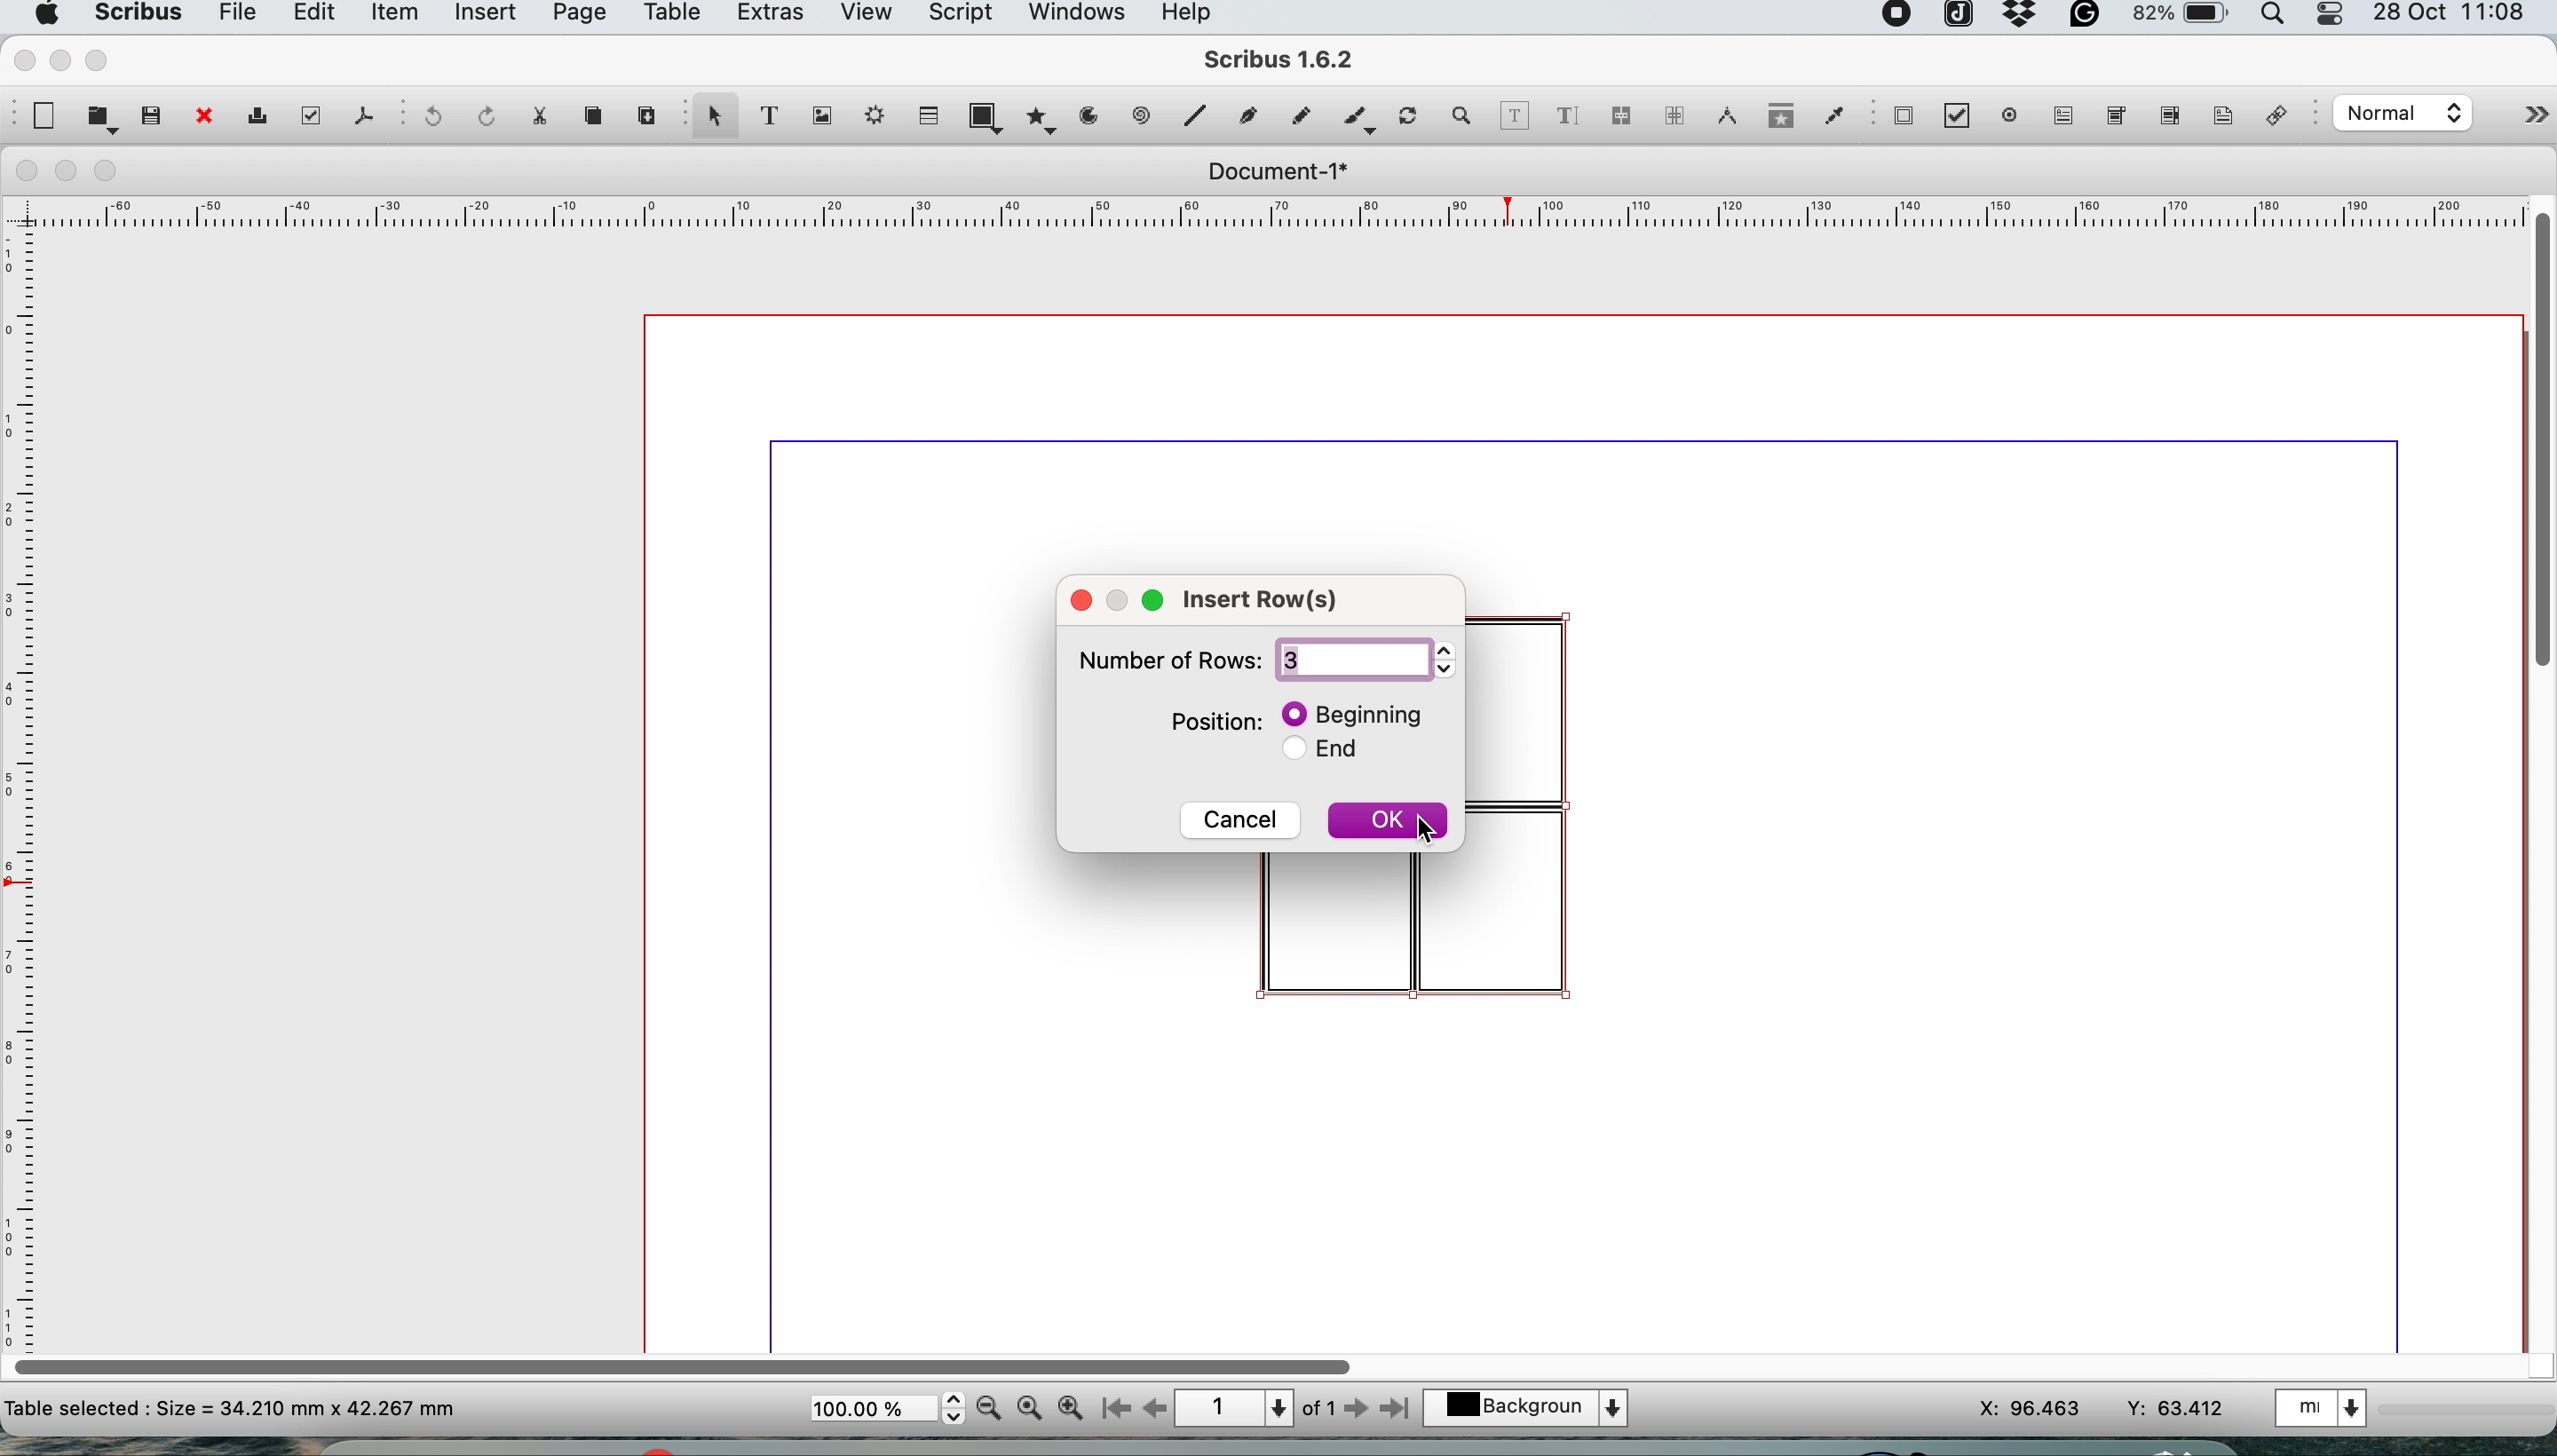  What do you see at coordinates (992, 1408) in the screenshot?
I see `zoom out` at bounding box center [992, 1408].